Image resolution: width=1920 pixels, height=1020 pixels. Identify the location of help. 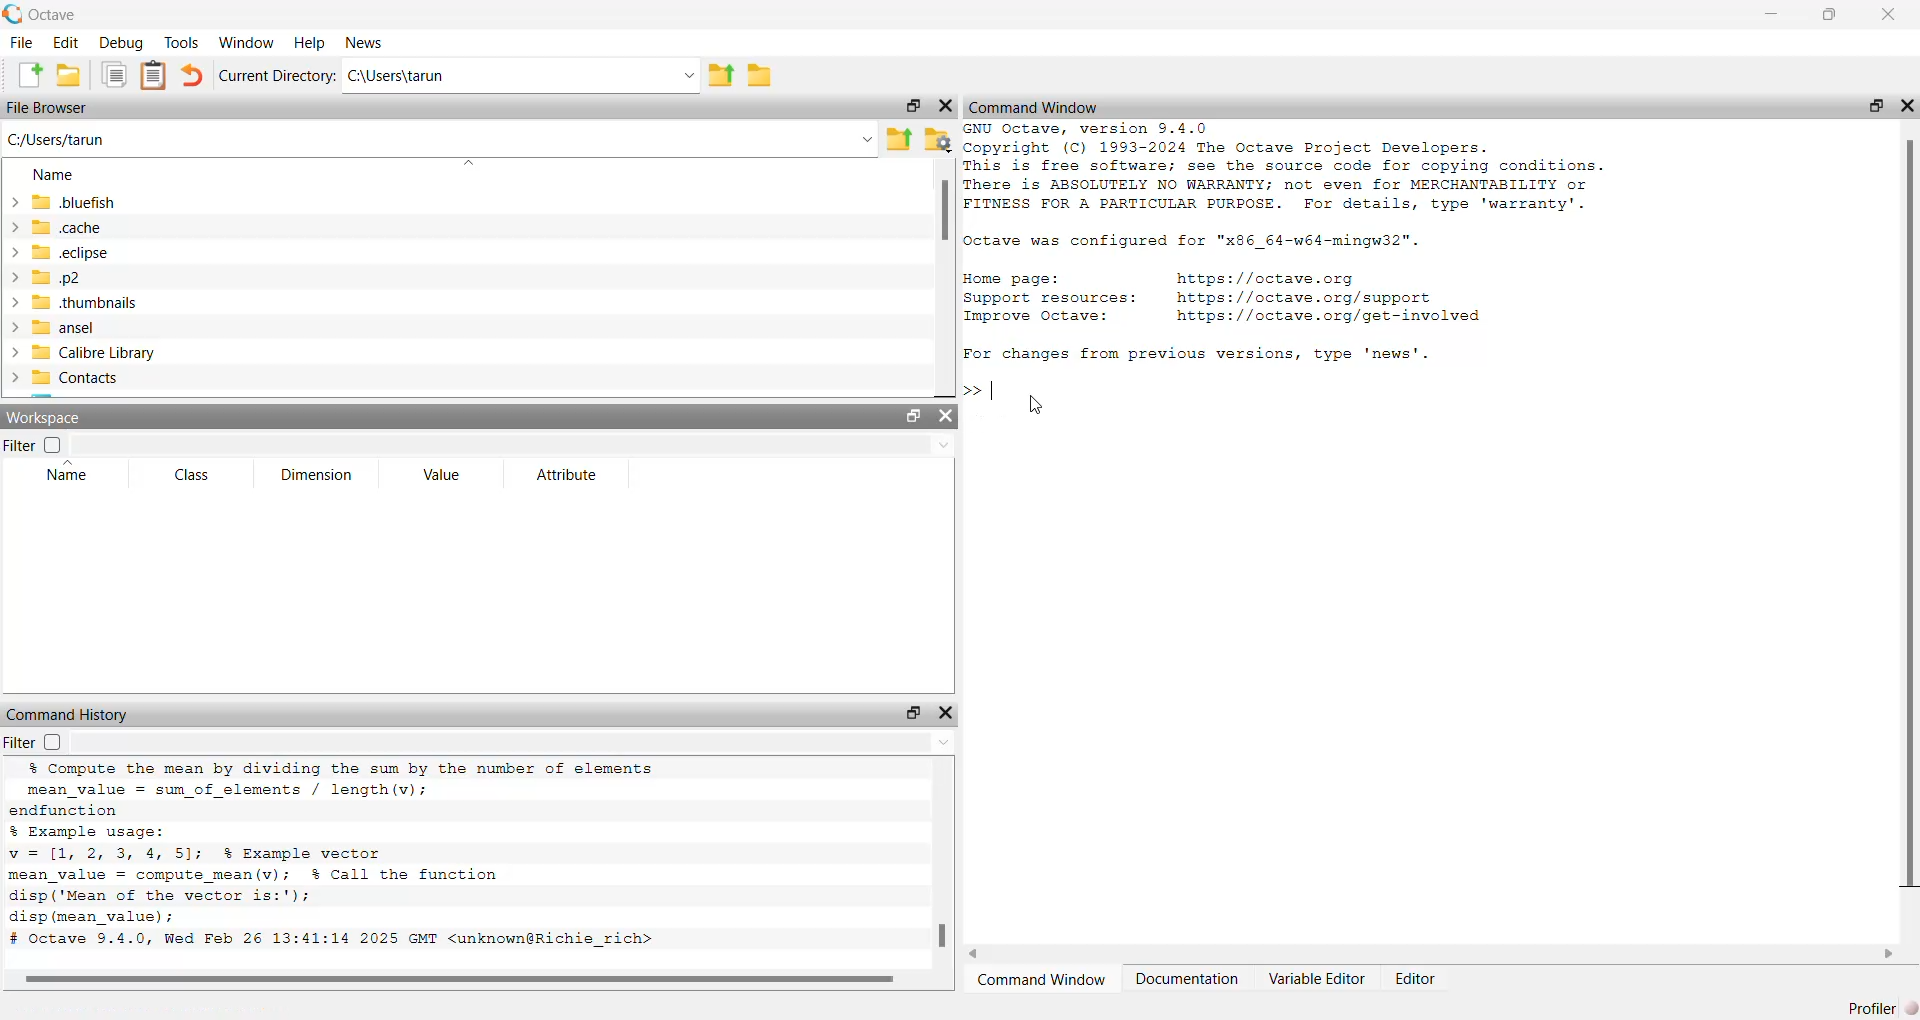
(310, 42).